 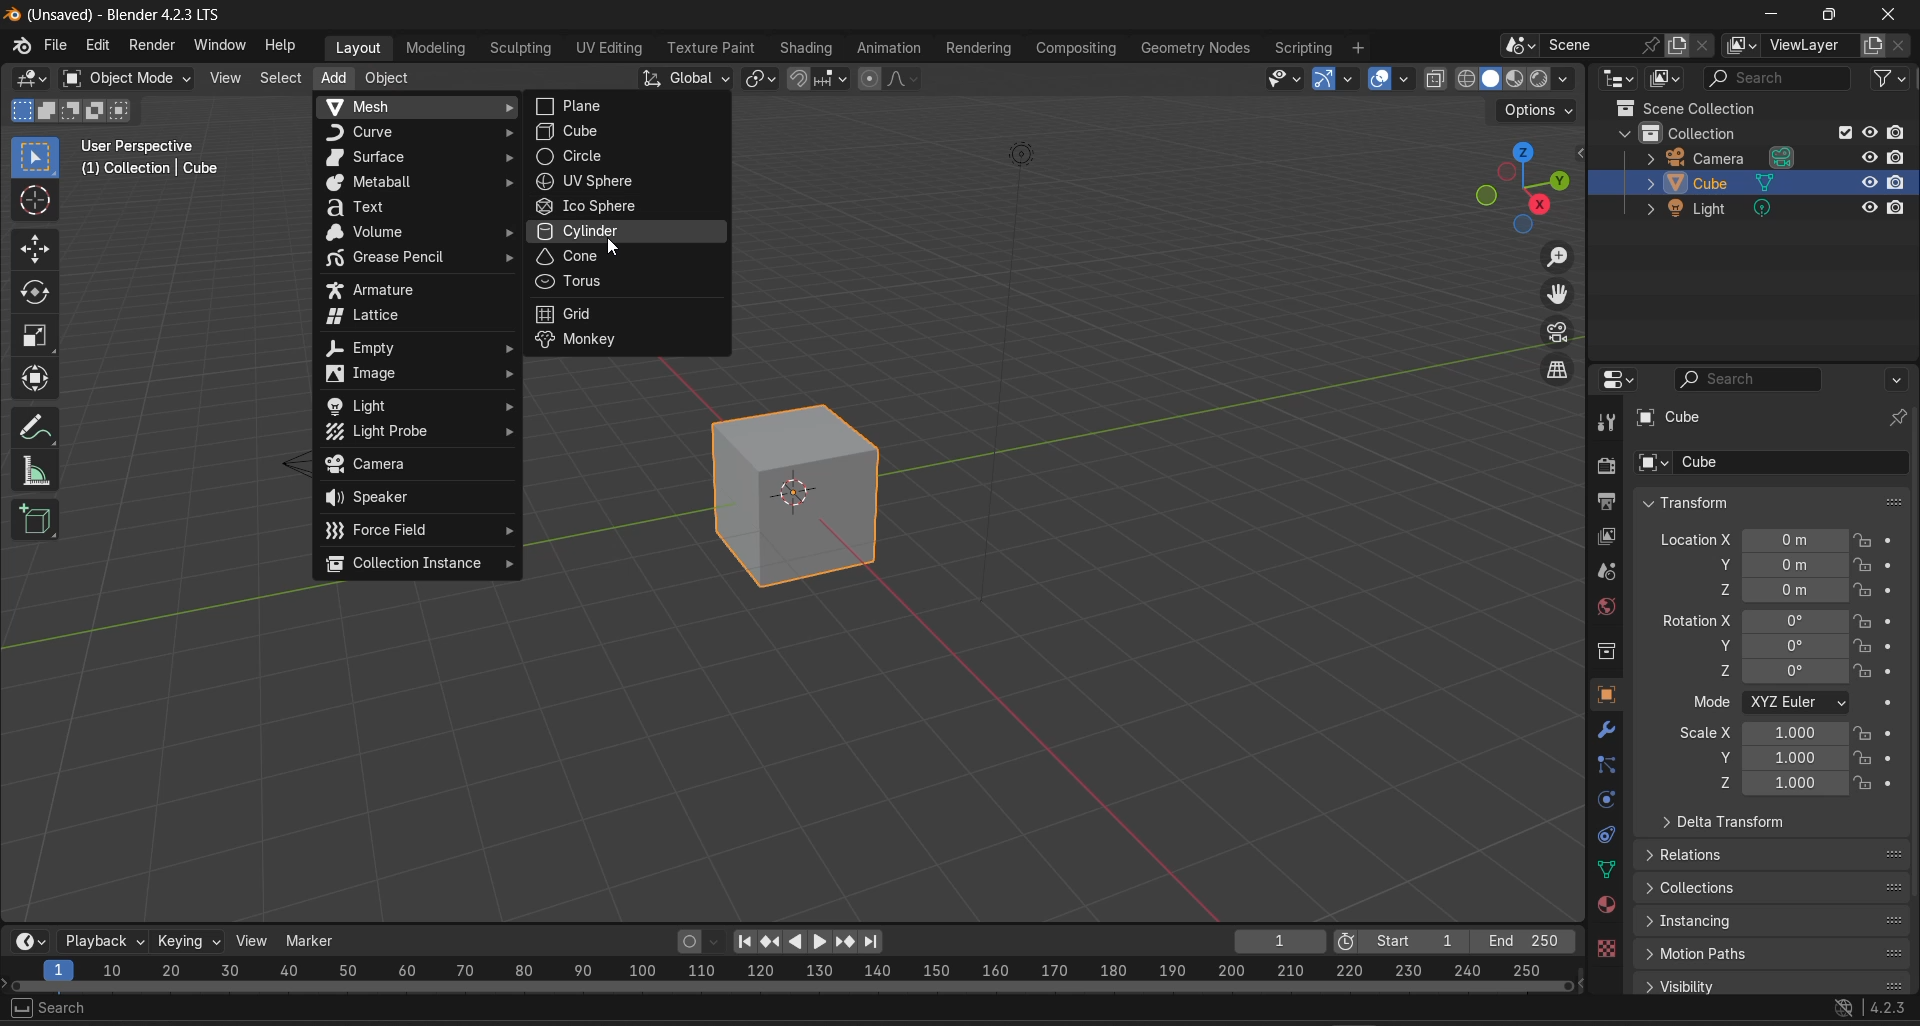 I want to click on viewport shading:solid, so click(x=1487, y=78).